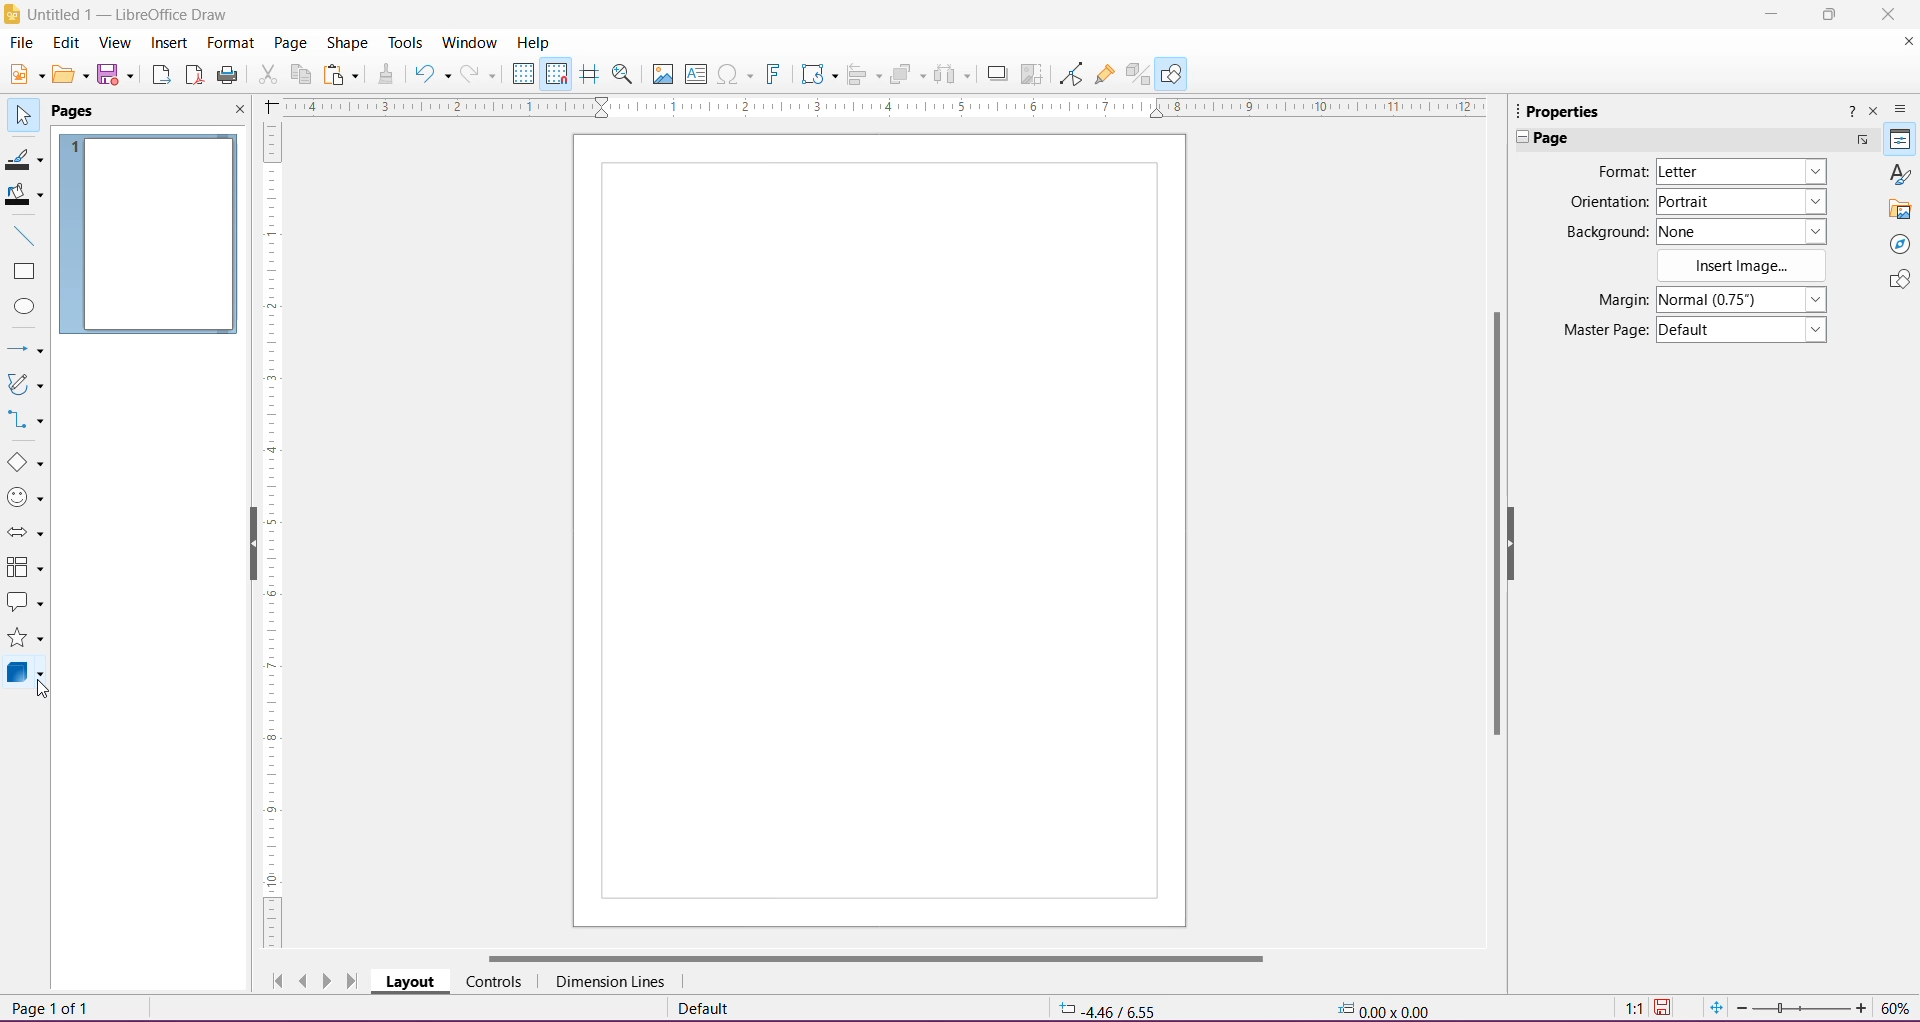 Image resolution: width=1920 pixels, height=1022 pixels. Describe the element at coordinates (1171, 73) in the screenshot. I see `Show Draw Functions` at that location.